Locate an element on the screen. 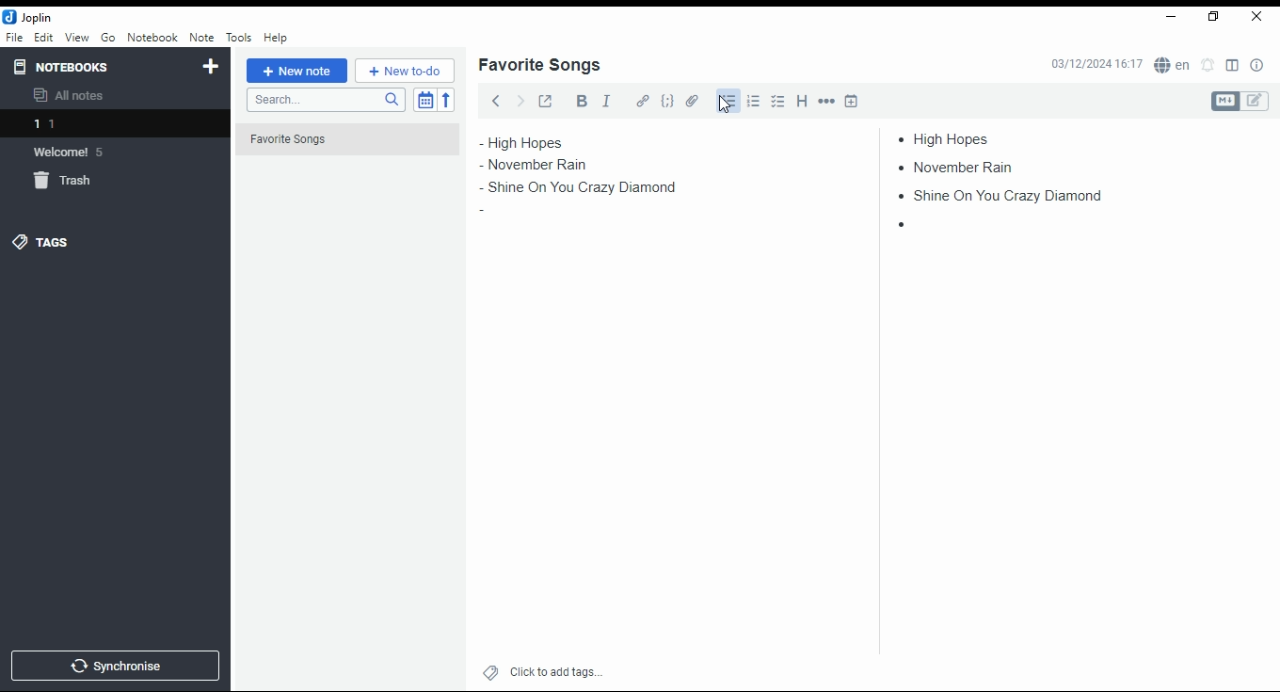 Image resolution: width=1280 pixels, height=692 pixels. high hopes is located at coordinates (953, 139).